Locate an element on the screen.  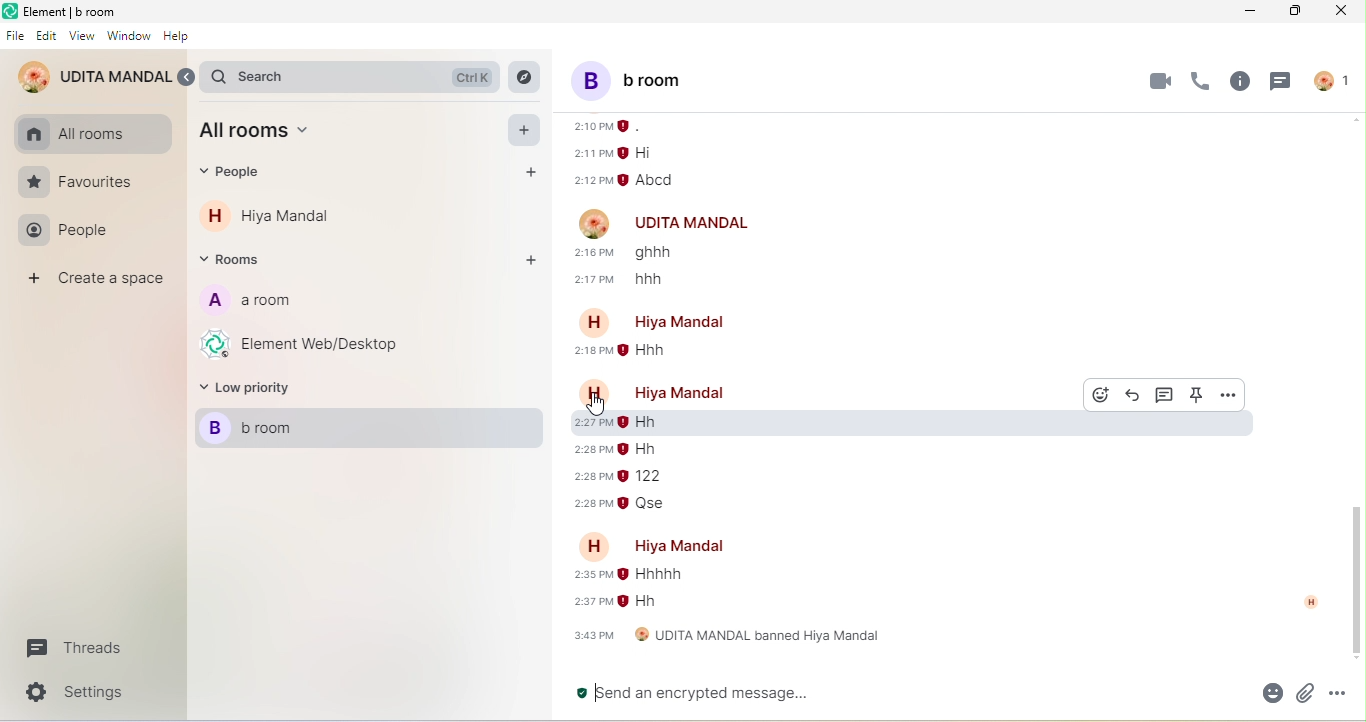
time of message sending is located at coordinates (608, 126).